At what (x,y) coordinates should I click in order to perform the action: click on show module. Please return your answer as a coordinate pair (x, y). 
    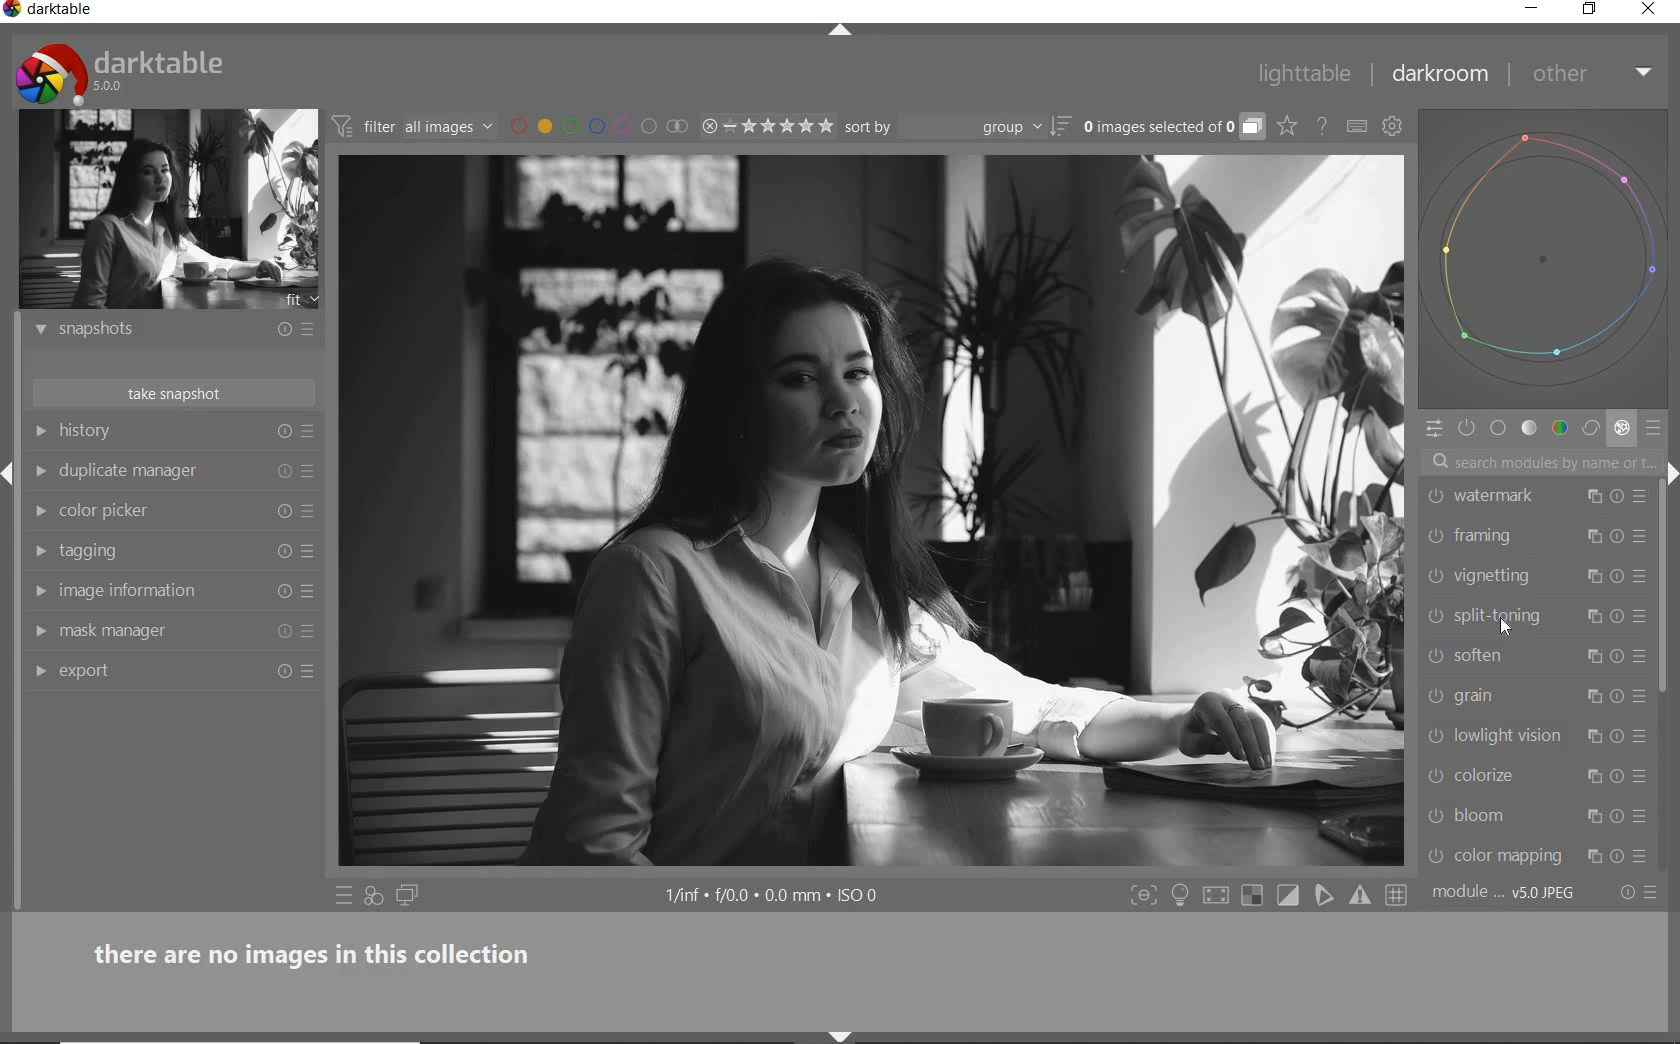
    Looking at the image, I should click on (44, 512).